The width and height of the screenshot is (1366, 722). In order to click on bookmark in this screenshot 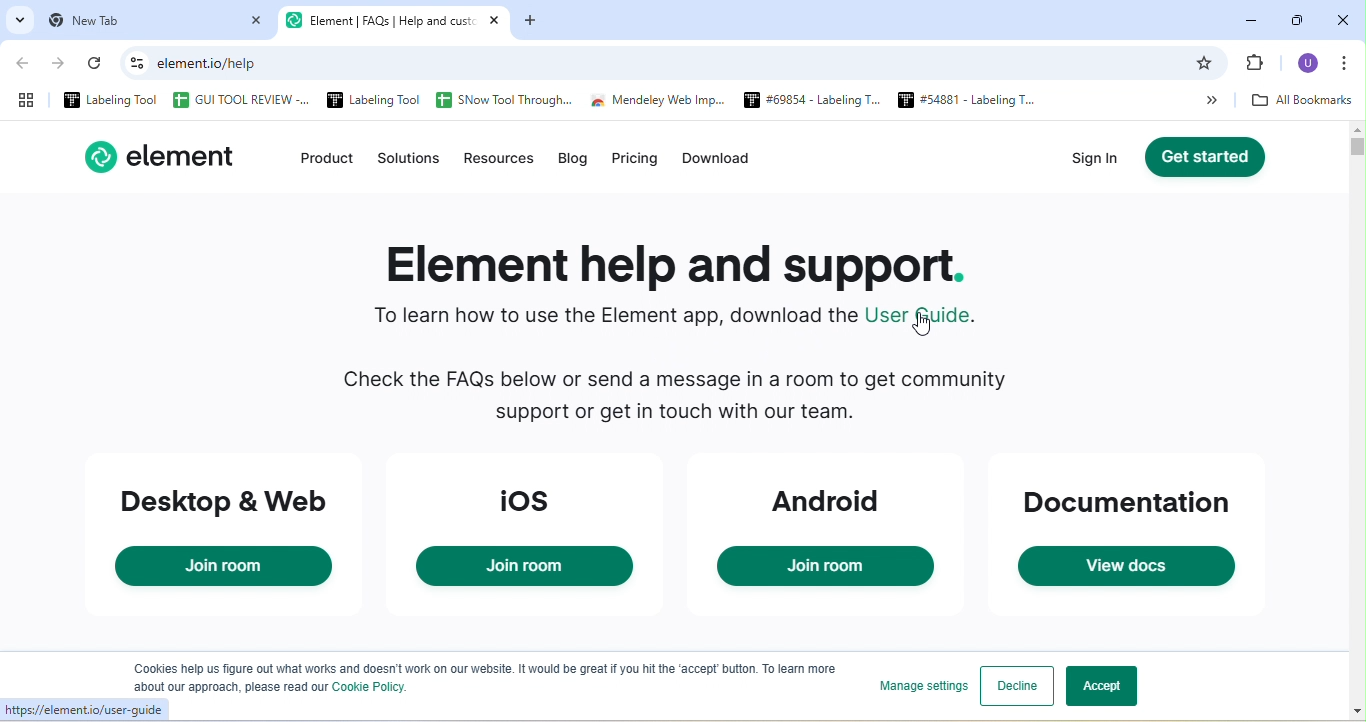, I will do `click(1208, 63)`.